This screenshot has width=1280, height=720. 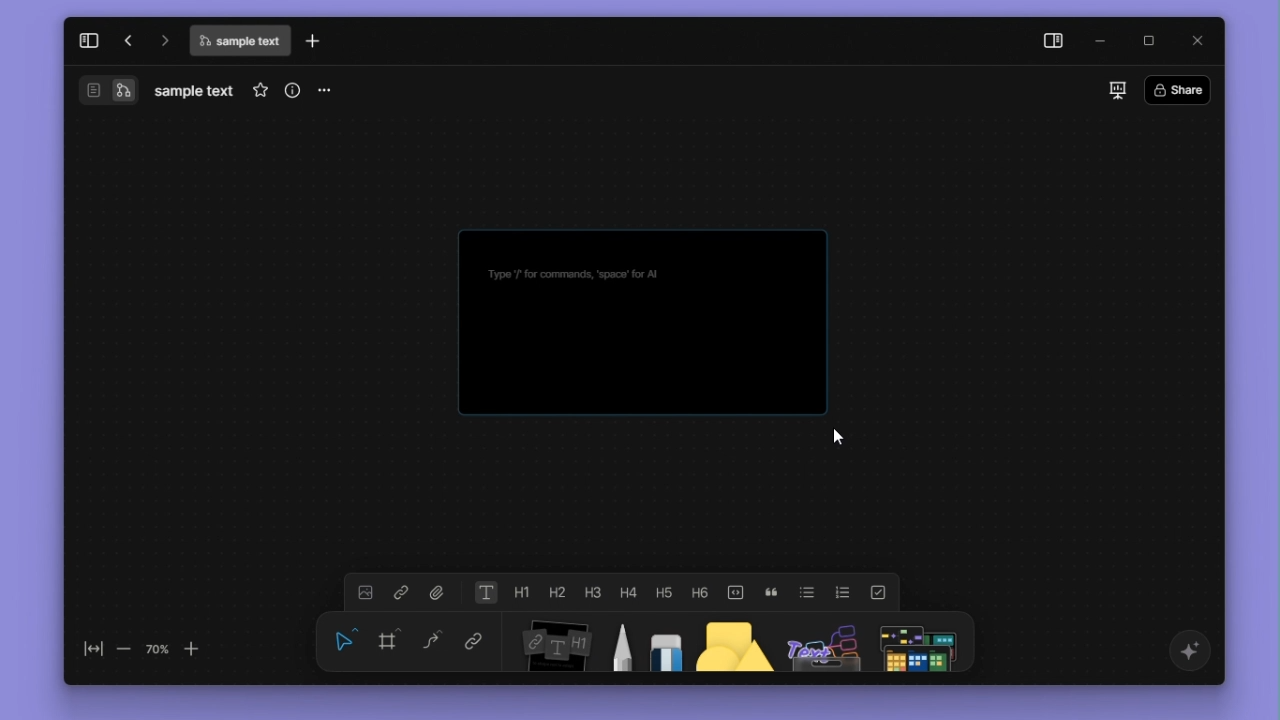 I want to click on bulleted list, so click(x=808, y=591).